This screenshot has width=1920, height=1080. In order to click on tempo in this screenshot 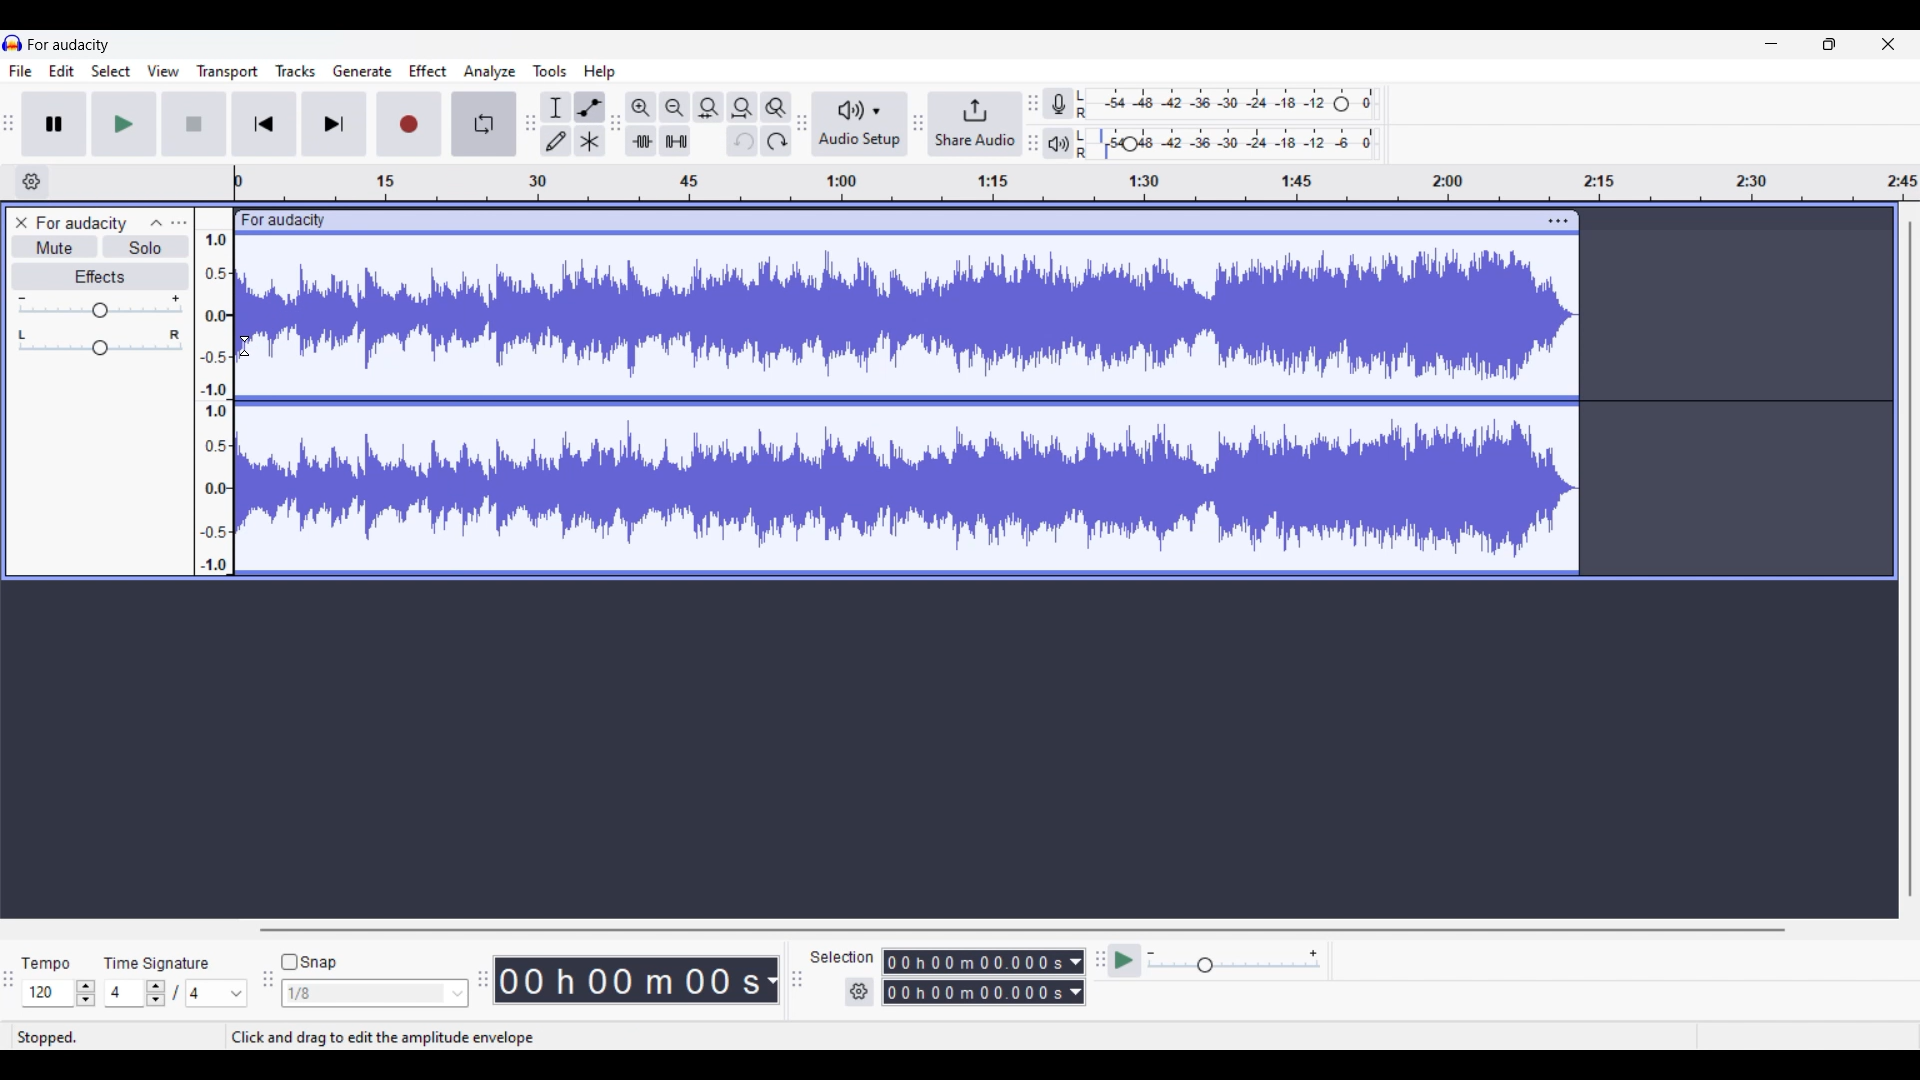, I will do `click(44, 964)`.